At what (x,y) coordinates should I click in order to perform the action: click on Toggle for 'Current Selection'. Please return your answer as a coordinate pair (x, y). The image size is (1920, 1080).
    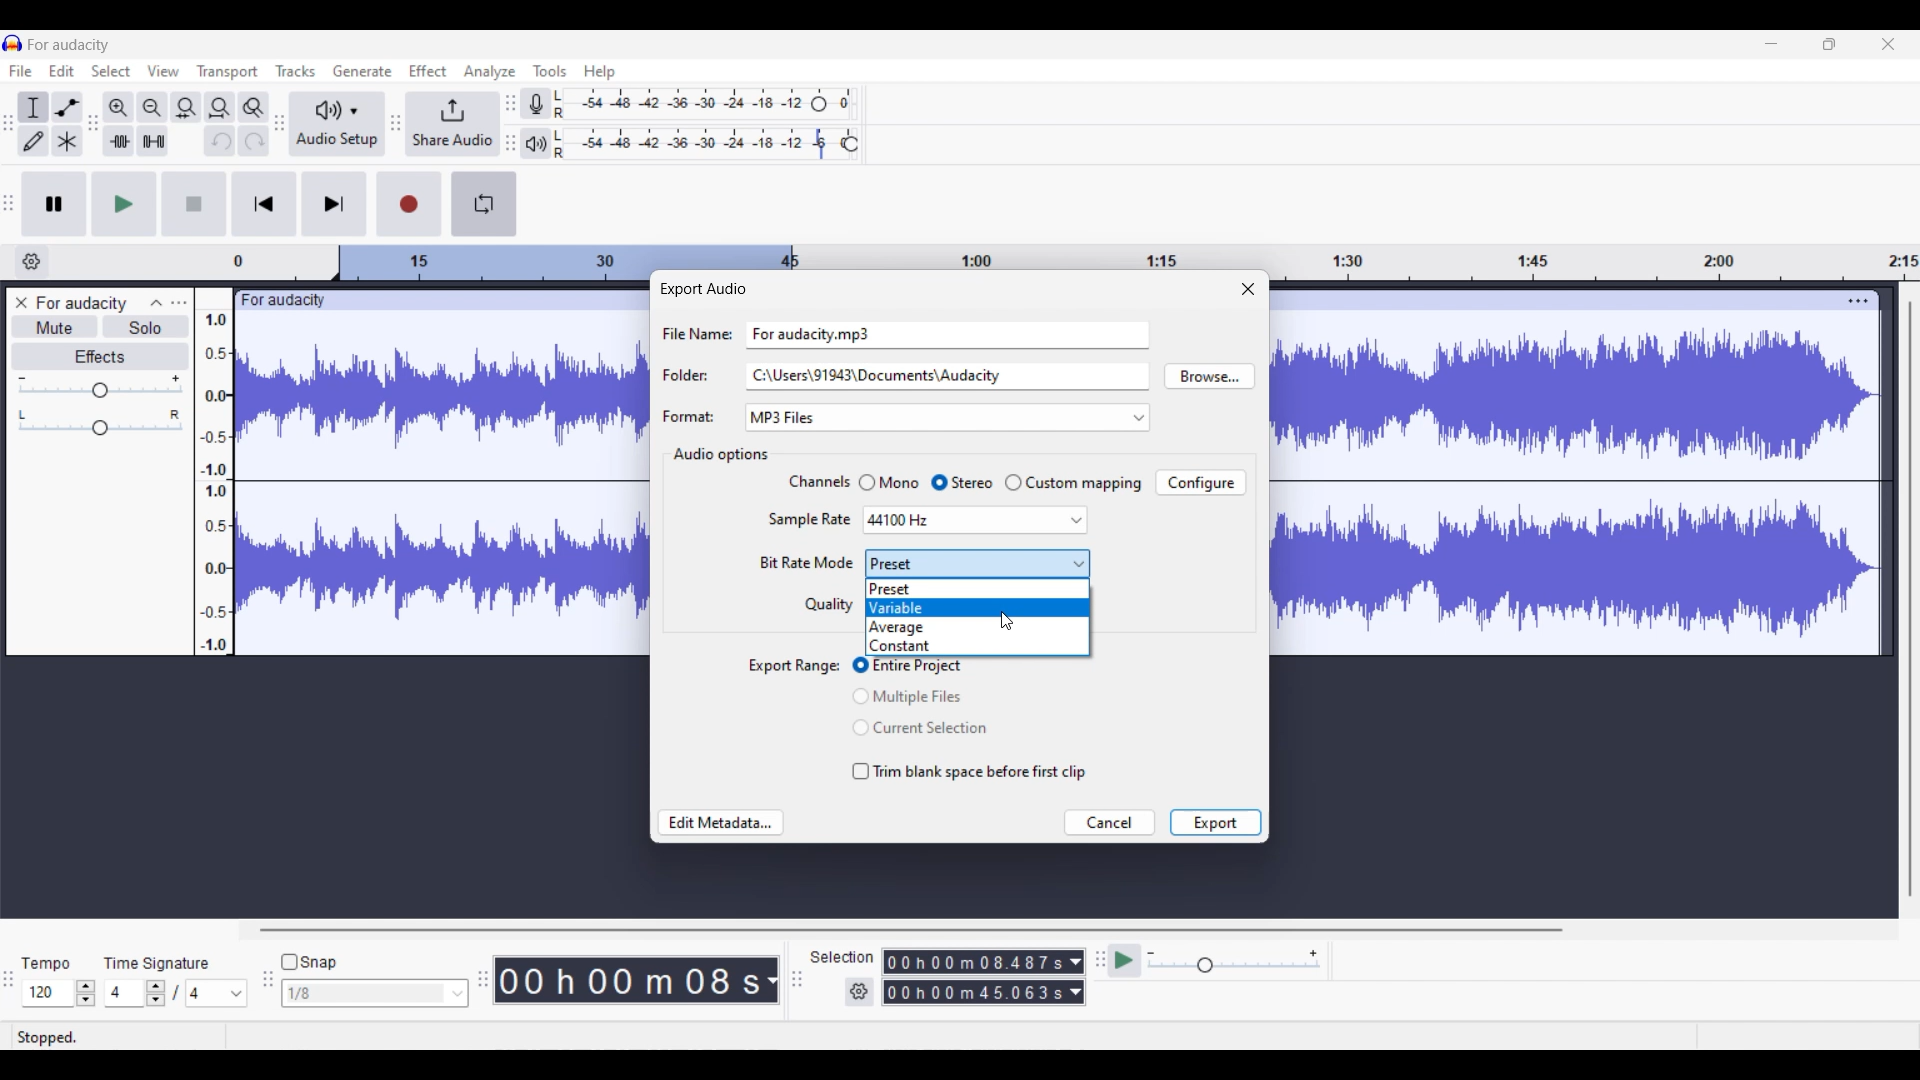
    Looking at the image, I should click on (920, 728).